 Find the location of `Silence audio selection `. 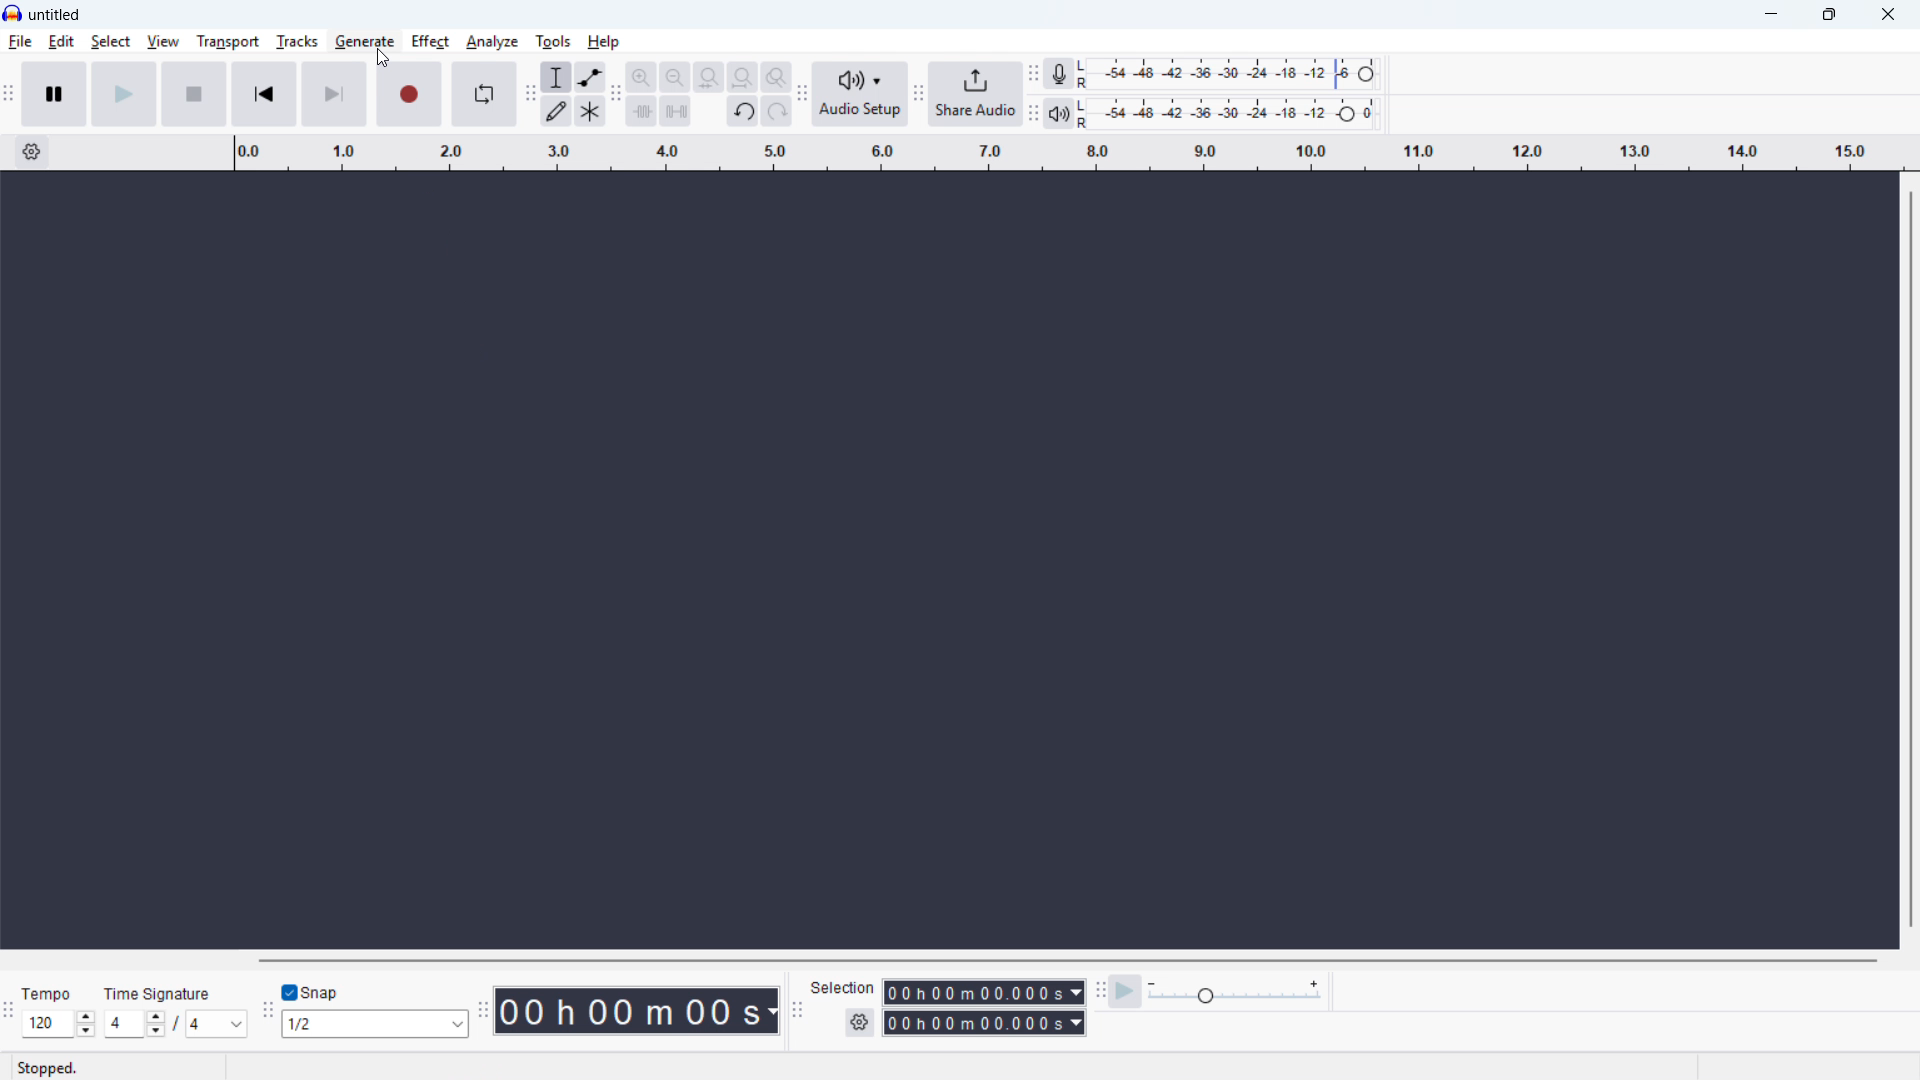

Silence audio selection  is located at coordinates (675, 110).